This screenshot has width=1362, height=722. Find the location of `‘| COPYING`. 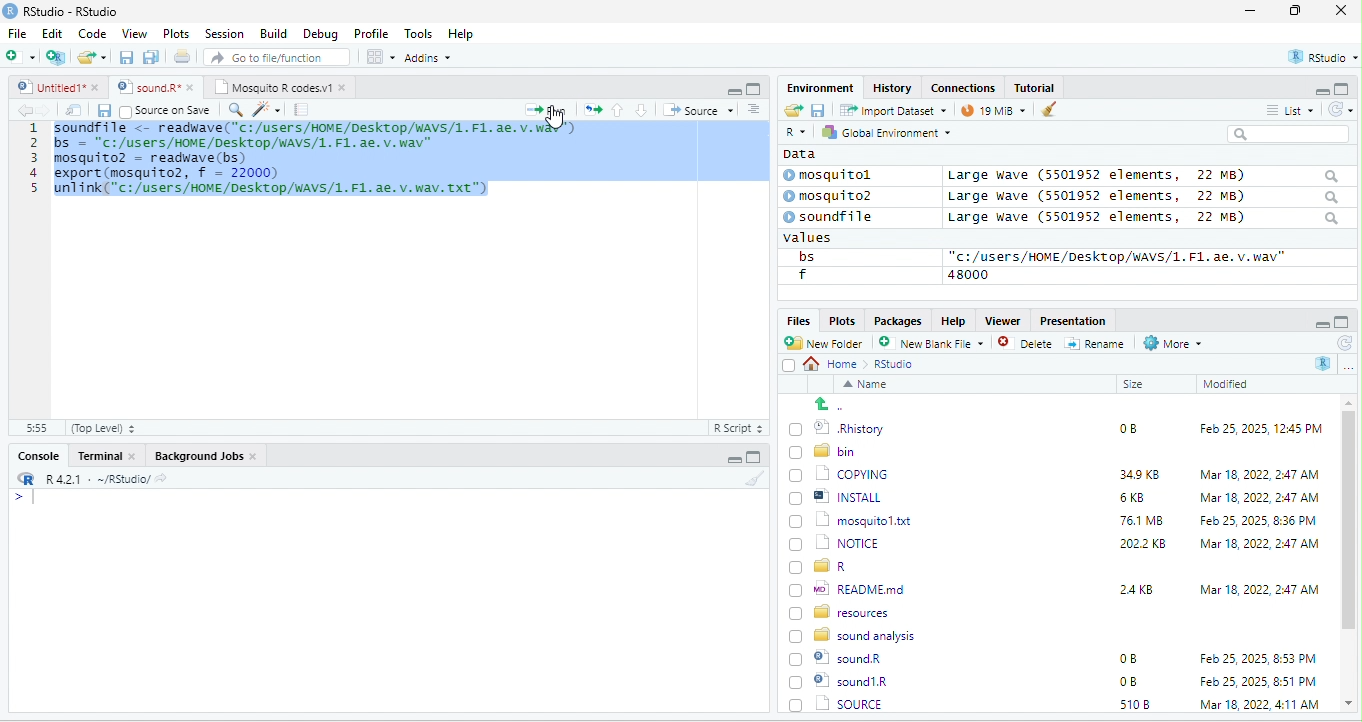

‘| COPYING is located at coordinates (839, 473).